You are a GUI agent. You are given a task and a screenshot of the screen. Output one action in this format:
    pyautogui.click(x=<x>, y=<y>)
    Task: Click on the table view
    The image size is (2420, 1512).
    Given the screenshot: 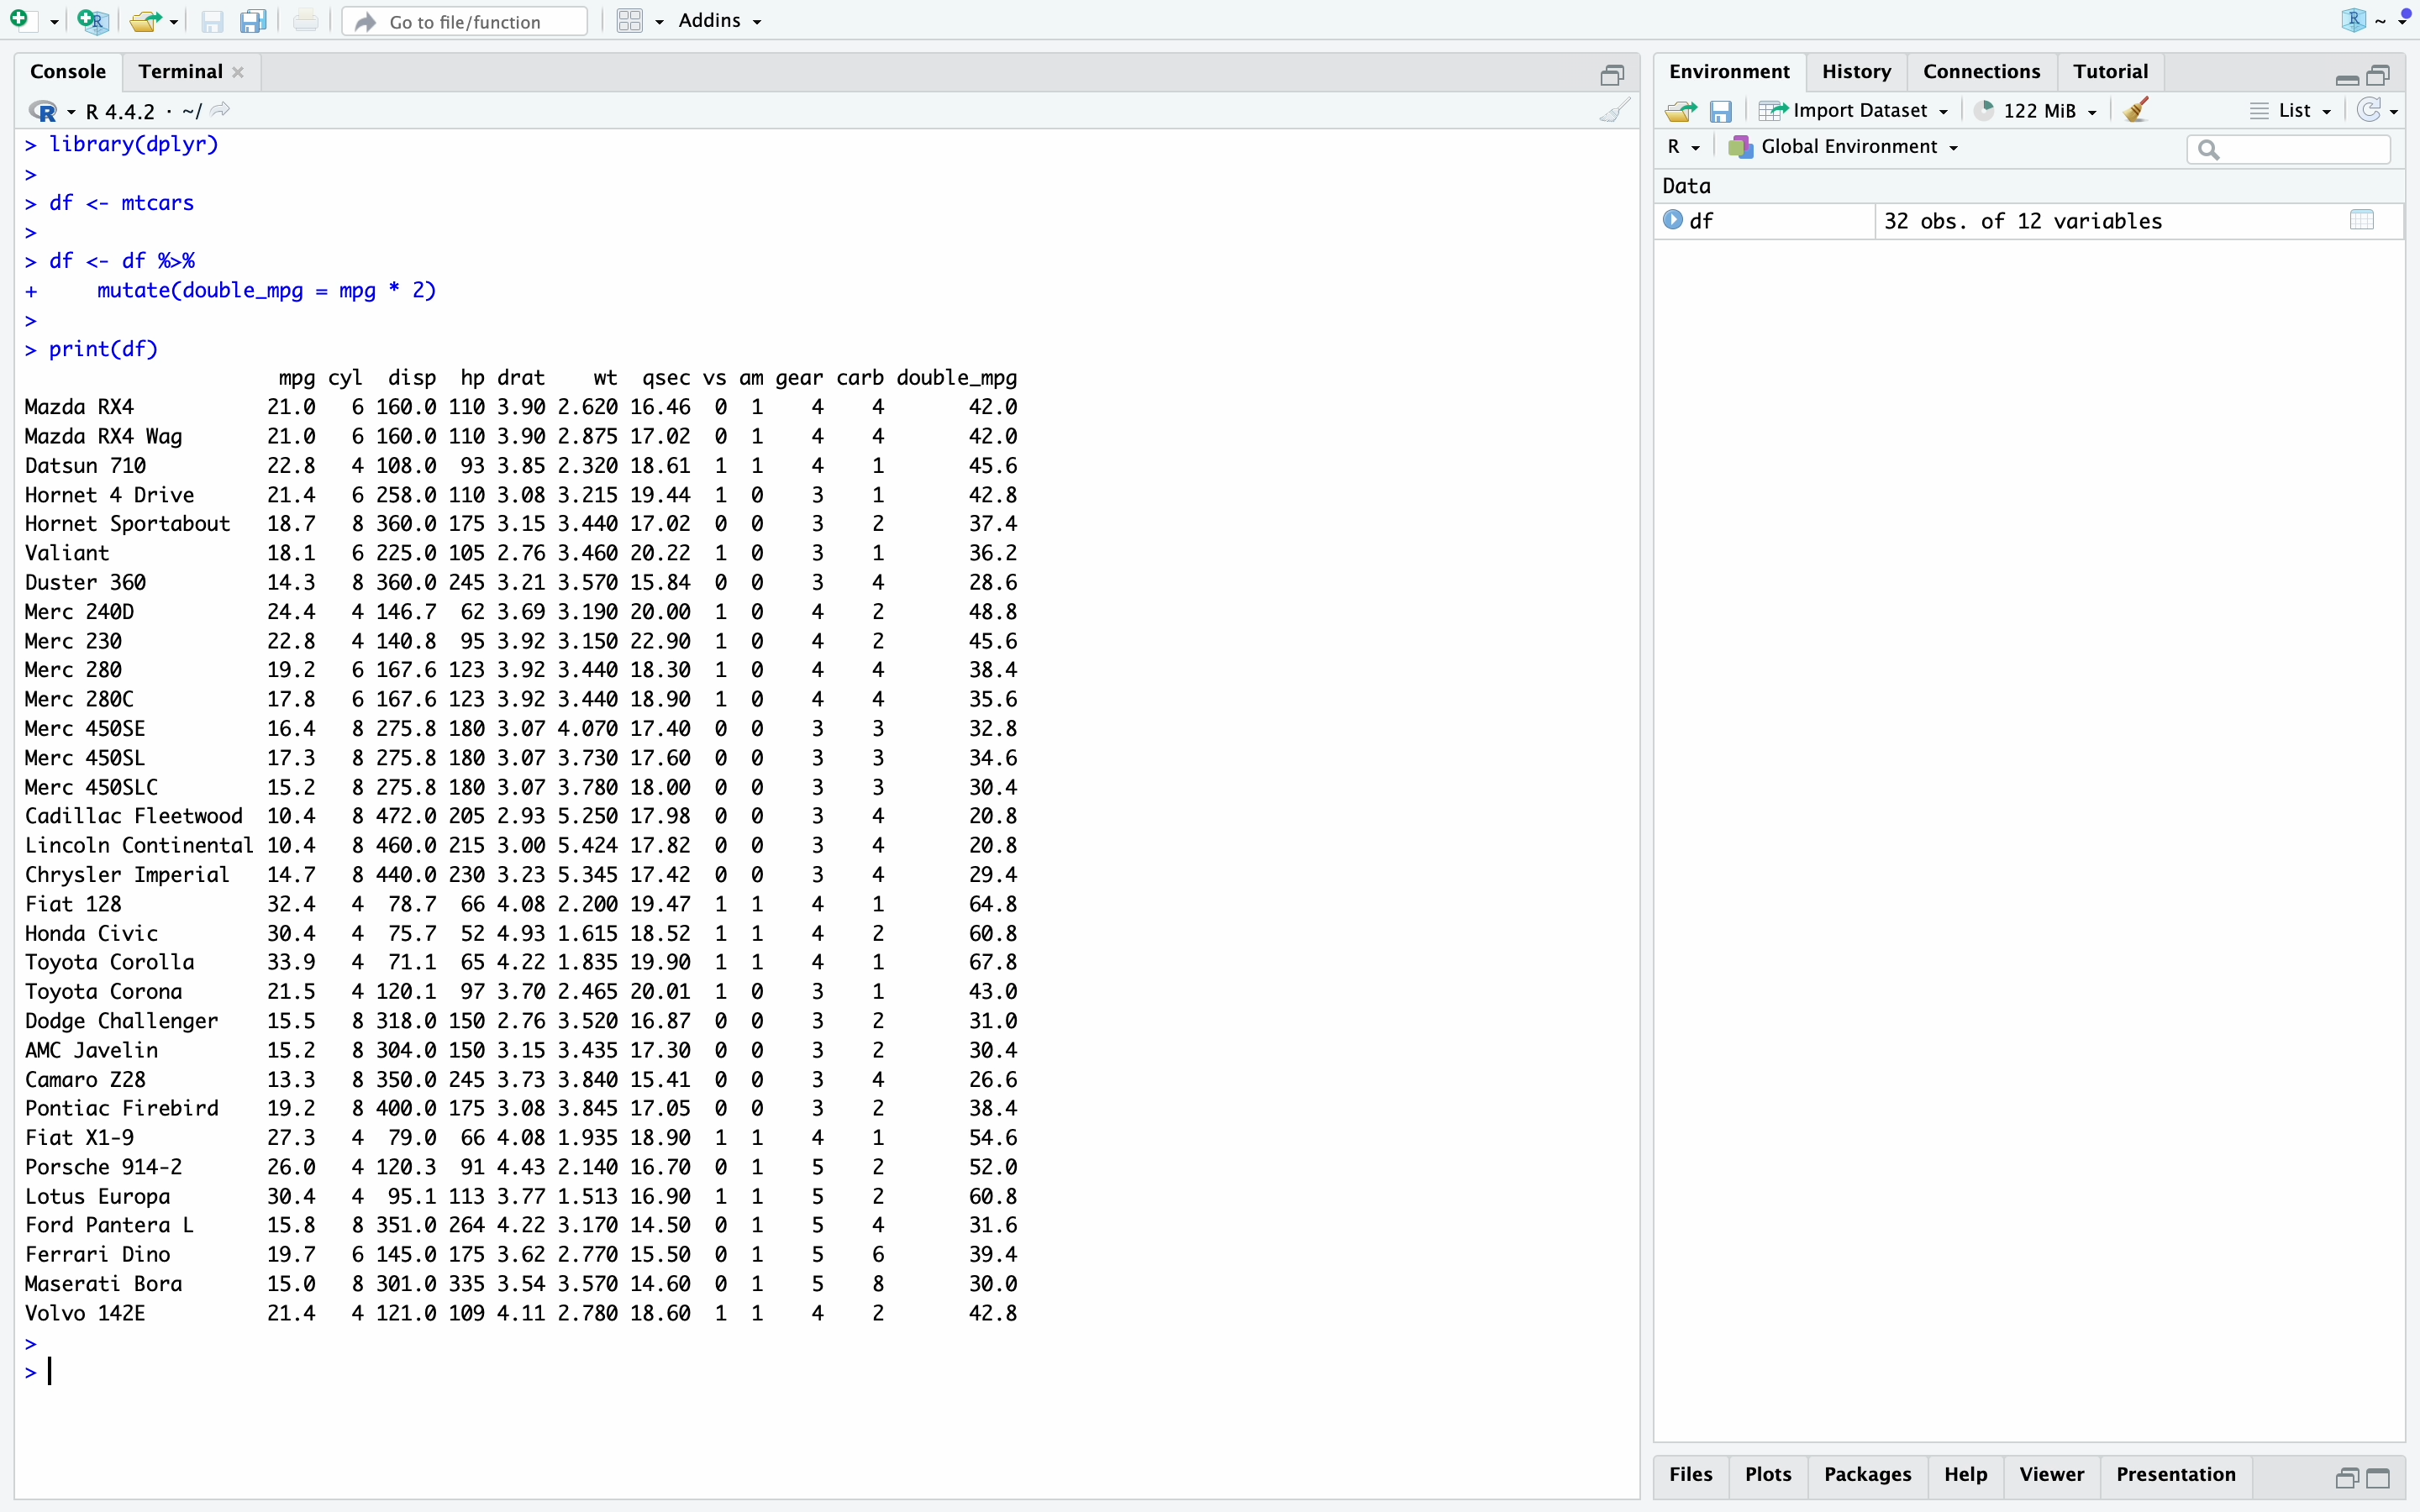 What is the action you would take?
    pyautogui.click(x=2365, y=219)
    